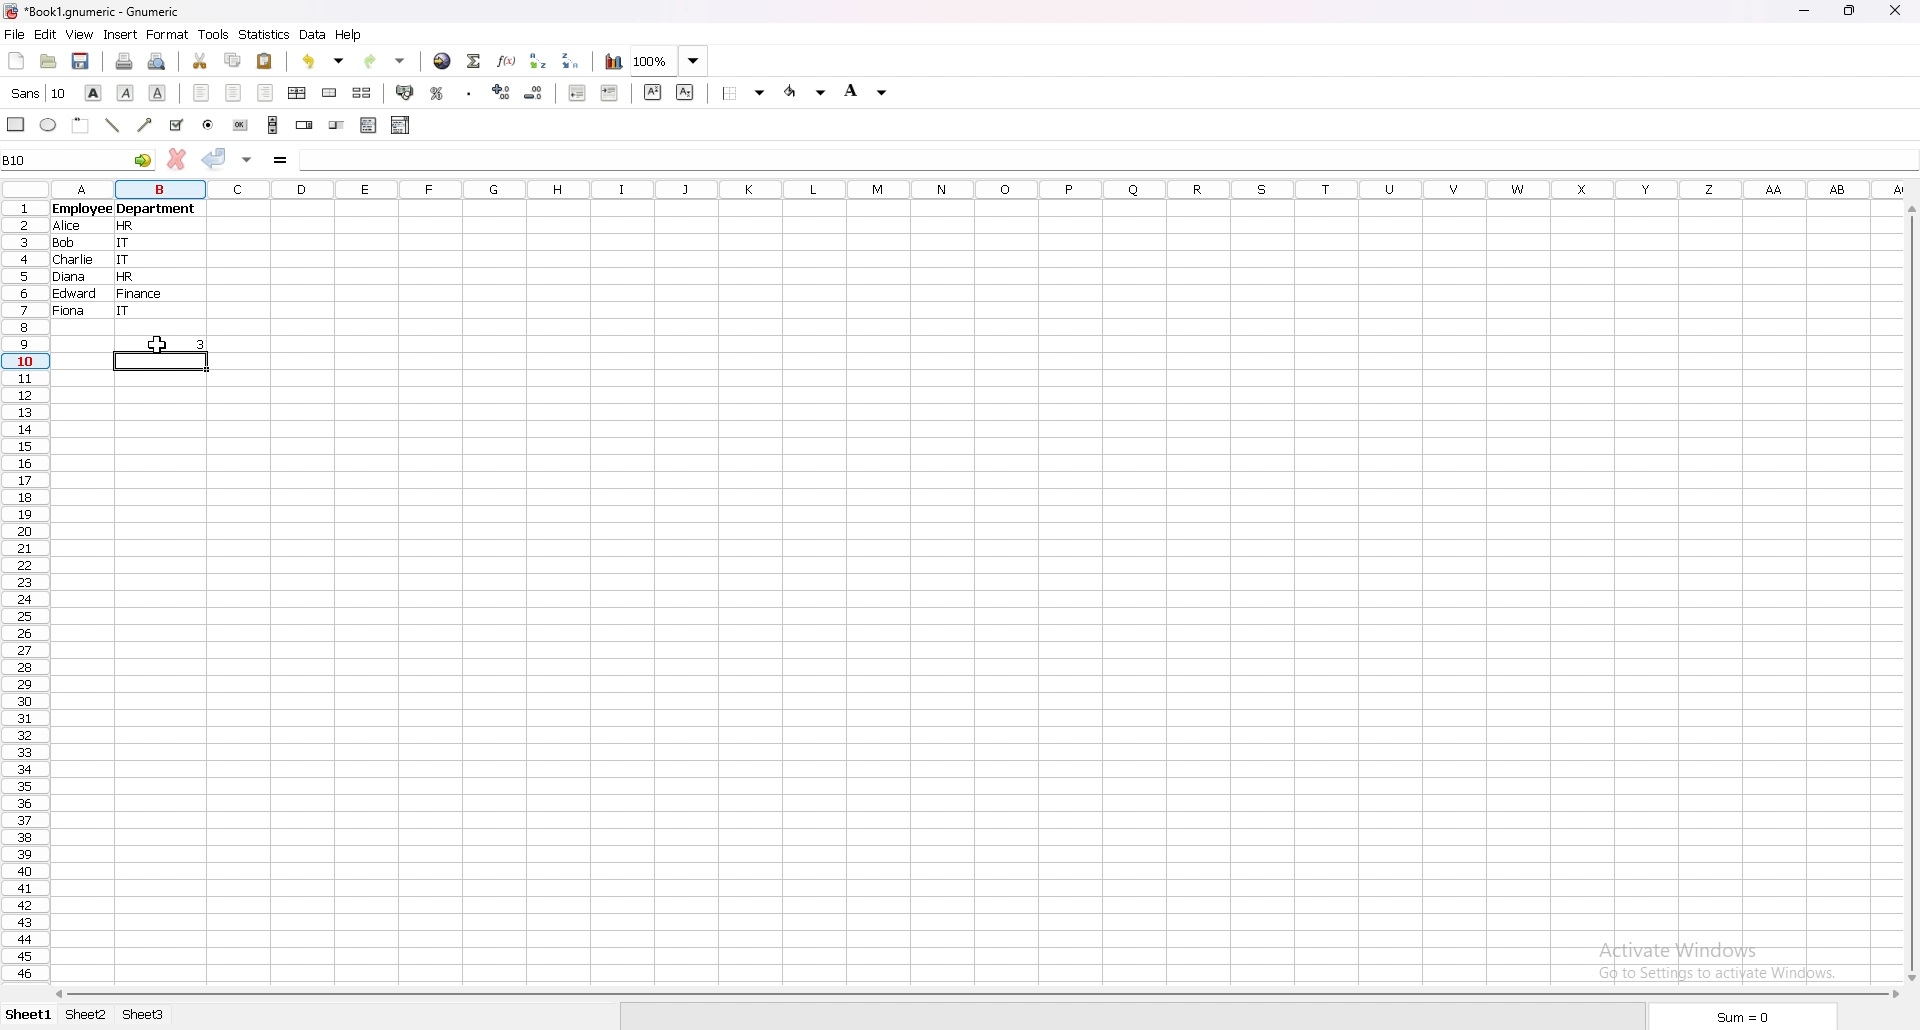 Image resolution: width=1920 pixels, height=1030 pixels. Describe the element at coordinates (83, 60) in the screenshot. I see `save` at that location.